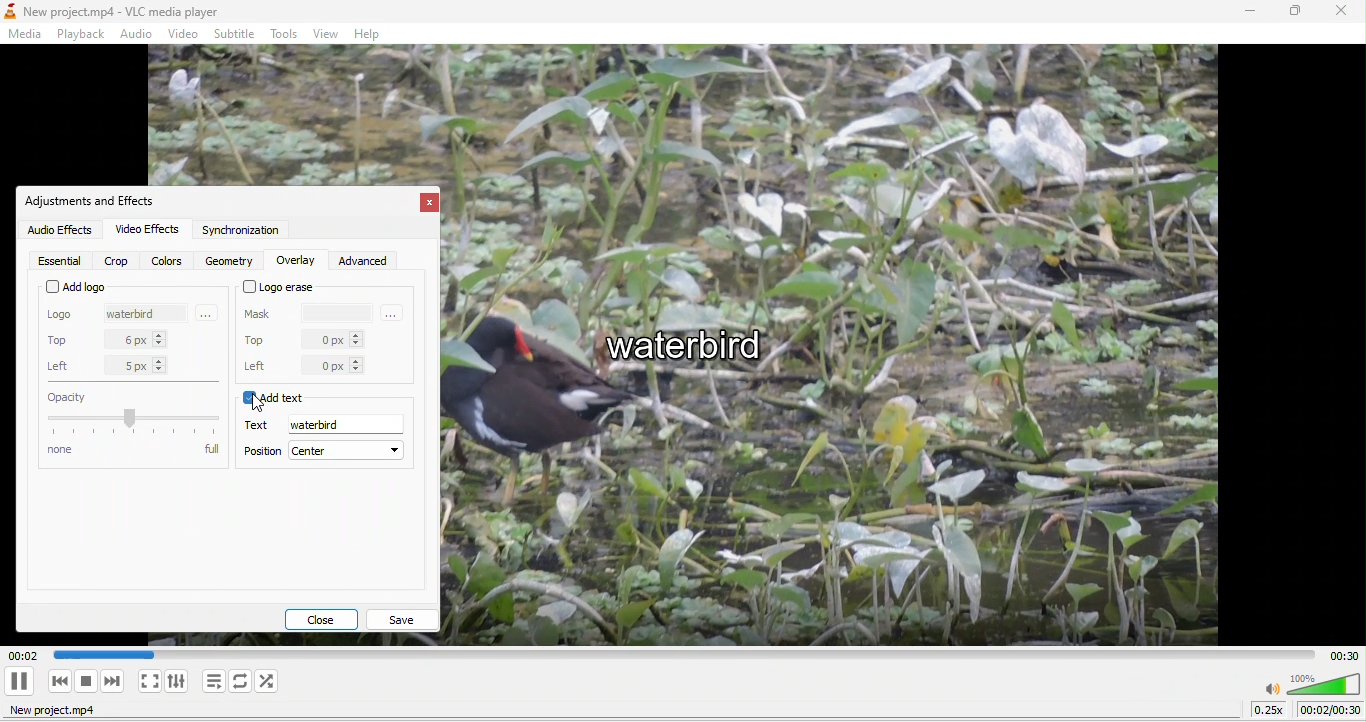  Describe the element at coordinates (327, 33) in the screenshot. I see `view` at that location.